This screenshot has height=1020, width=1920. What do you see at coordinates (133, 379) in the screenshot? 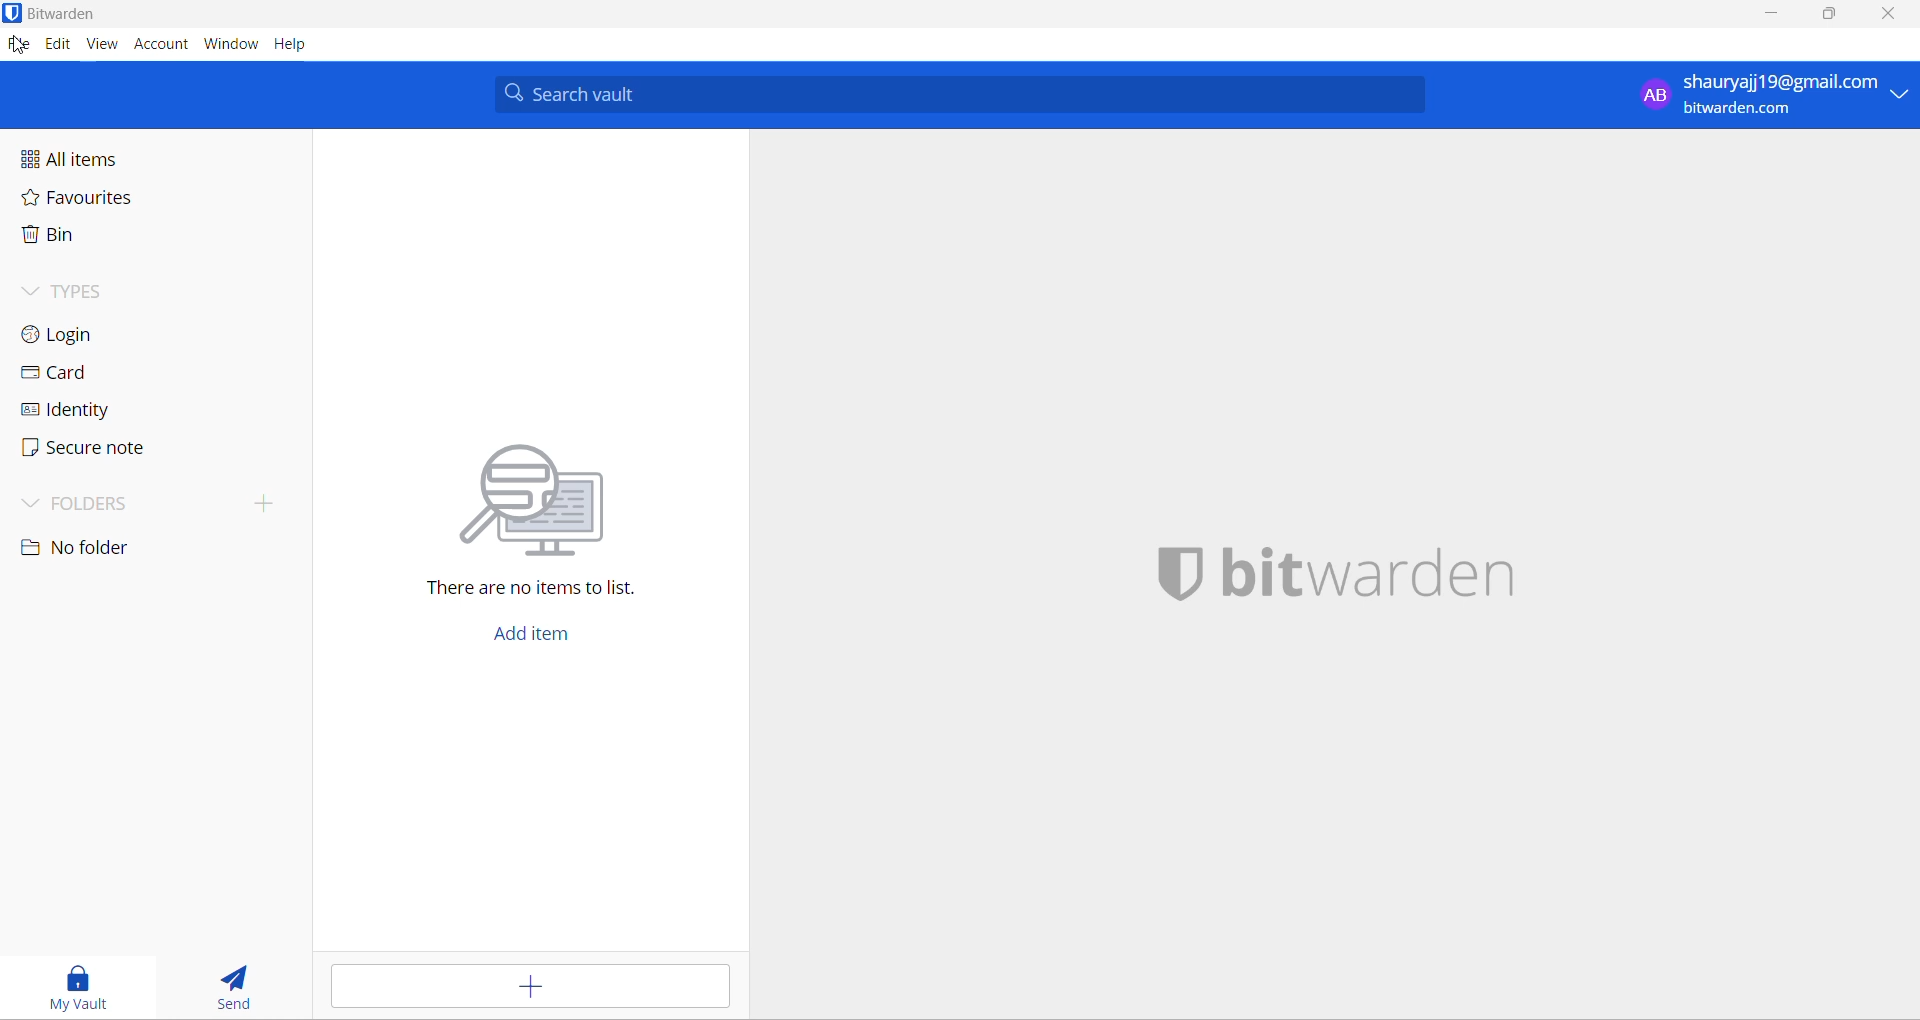
I see `card ` at bounding box center [133, 379].